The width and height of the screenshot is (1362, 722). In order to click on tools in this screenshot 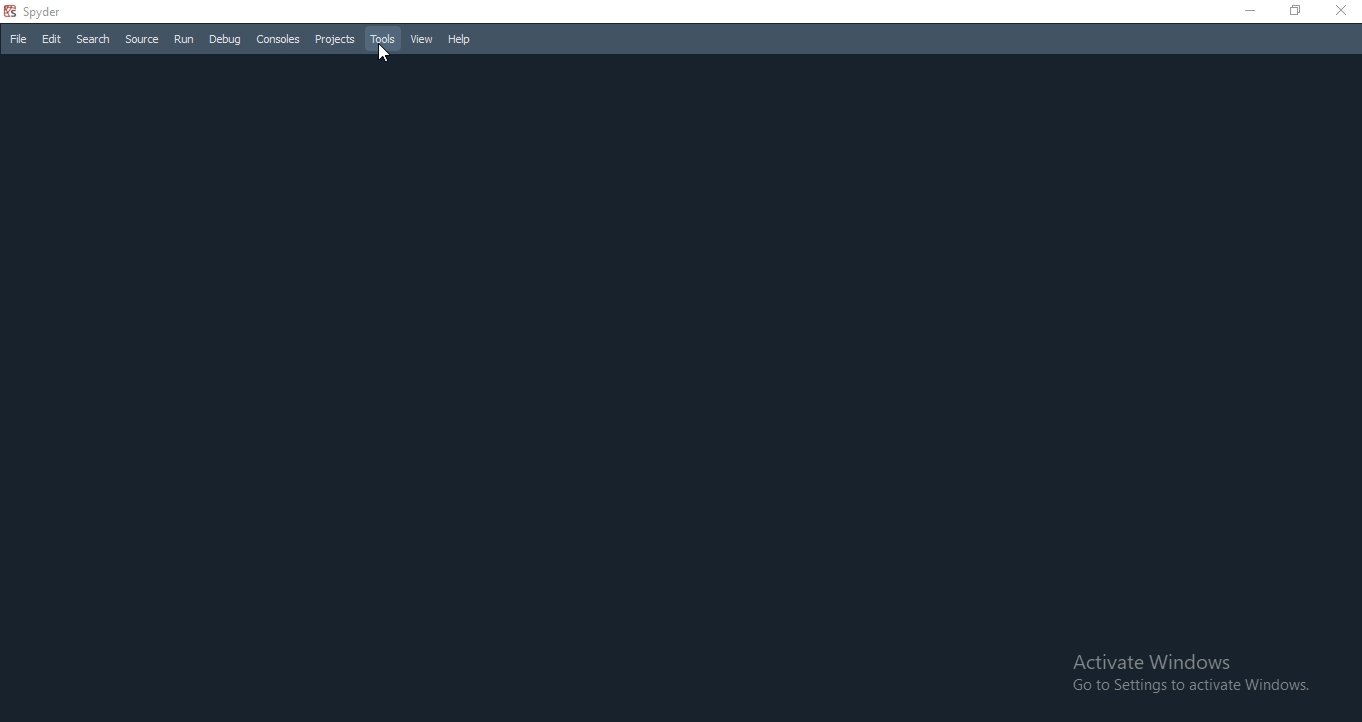, I will do `click(384, 38)`.